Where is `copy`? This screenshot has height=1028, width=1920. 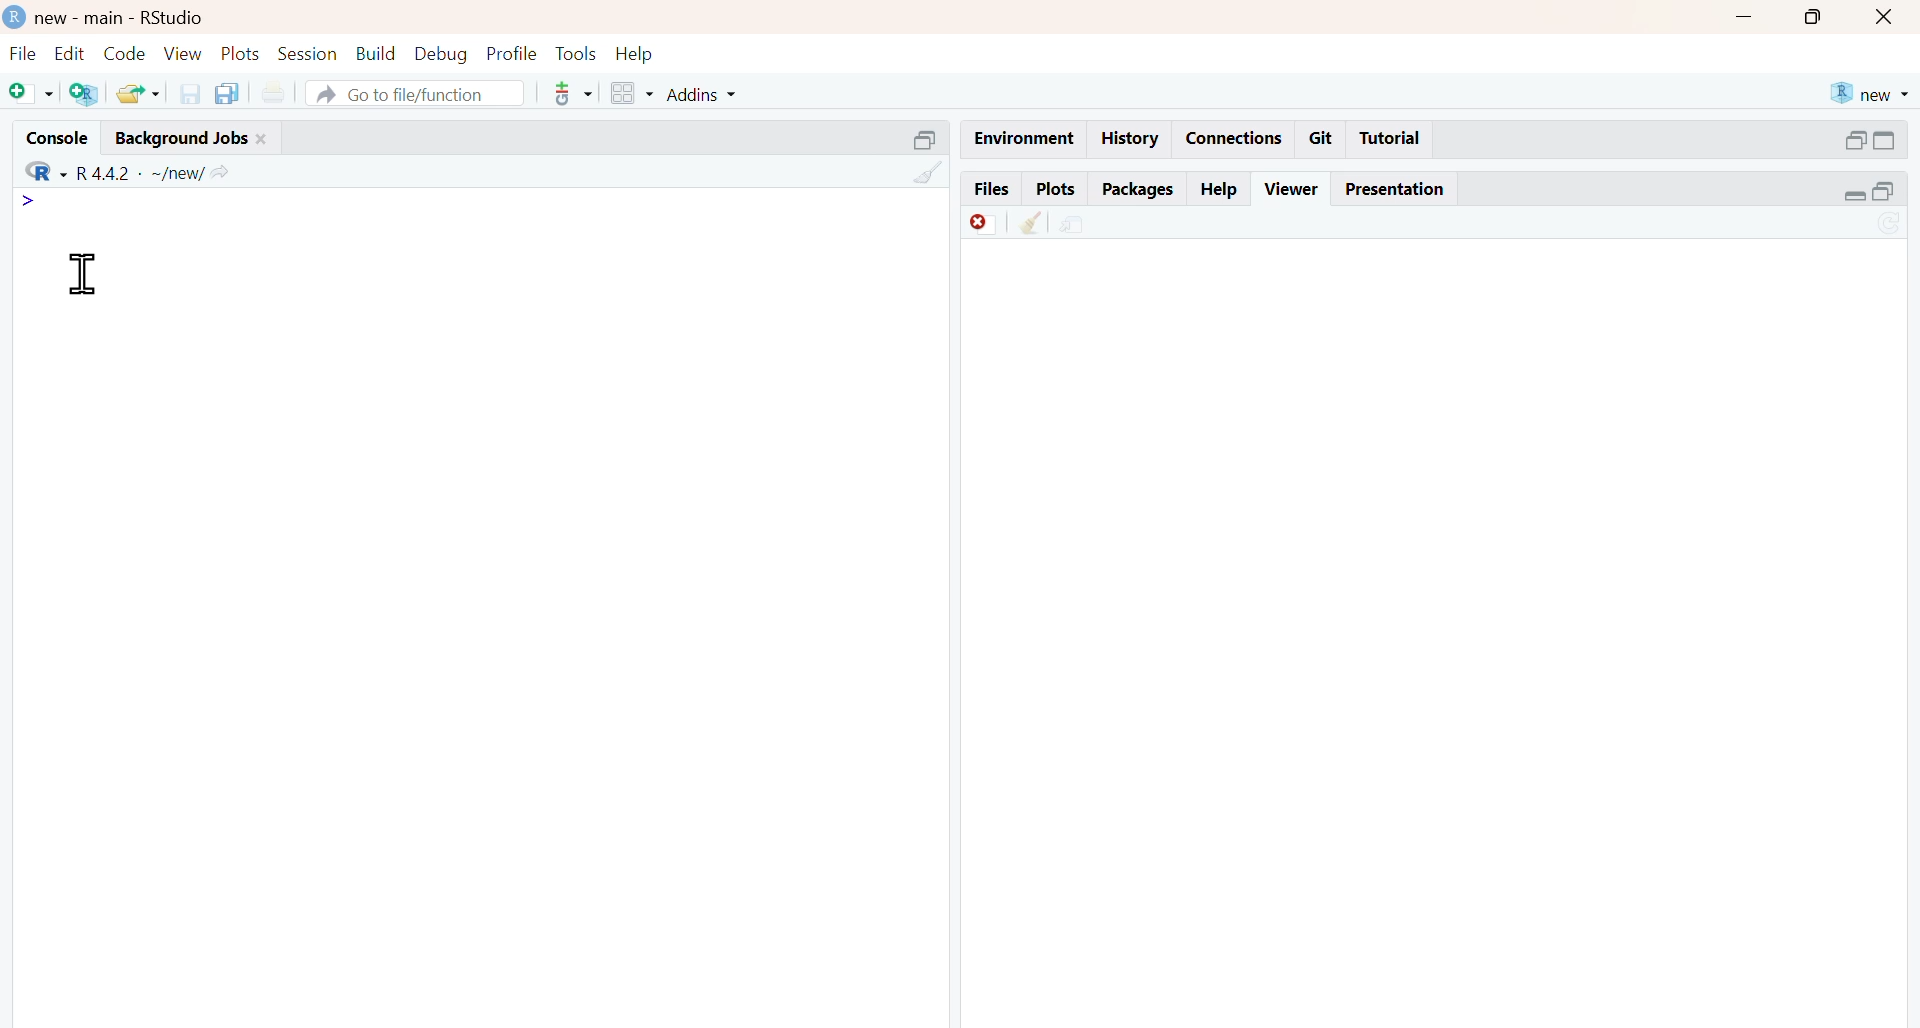
copy is located at coordinates (226, 94).